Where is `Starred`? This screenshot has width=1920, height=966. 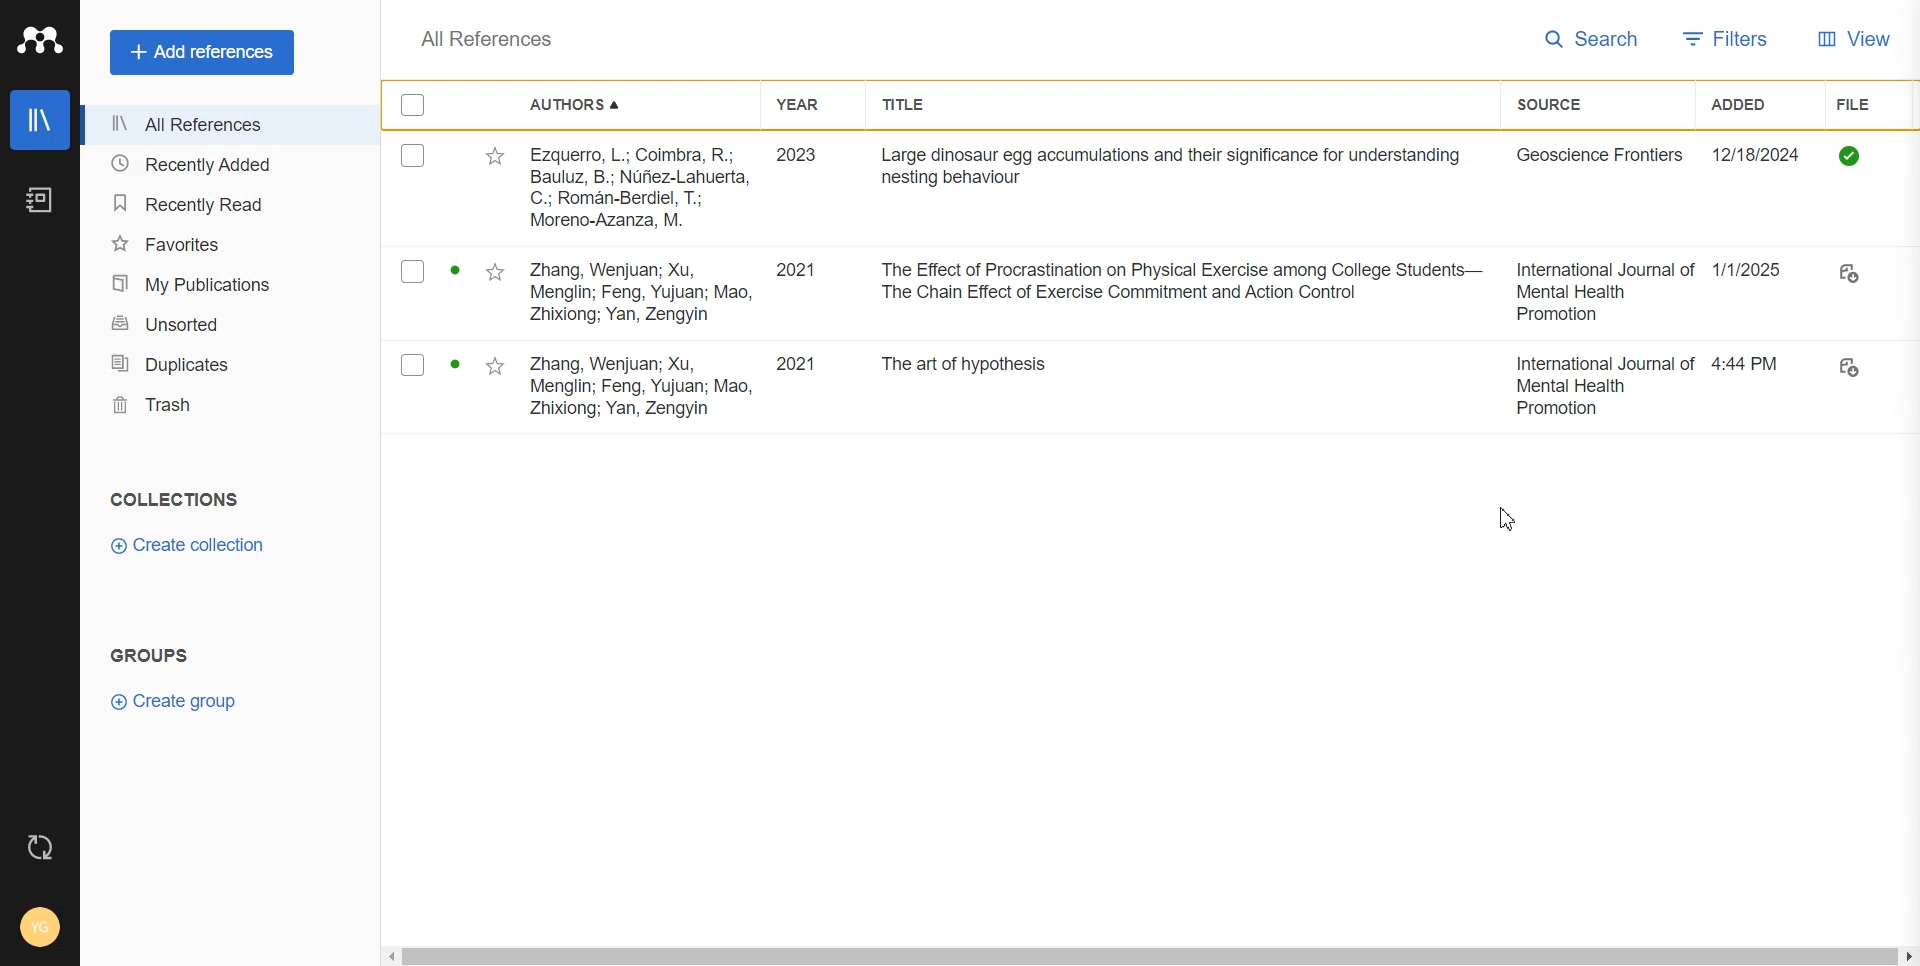
Starred is located at coordinates (493, 155).